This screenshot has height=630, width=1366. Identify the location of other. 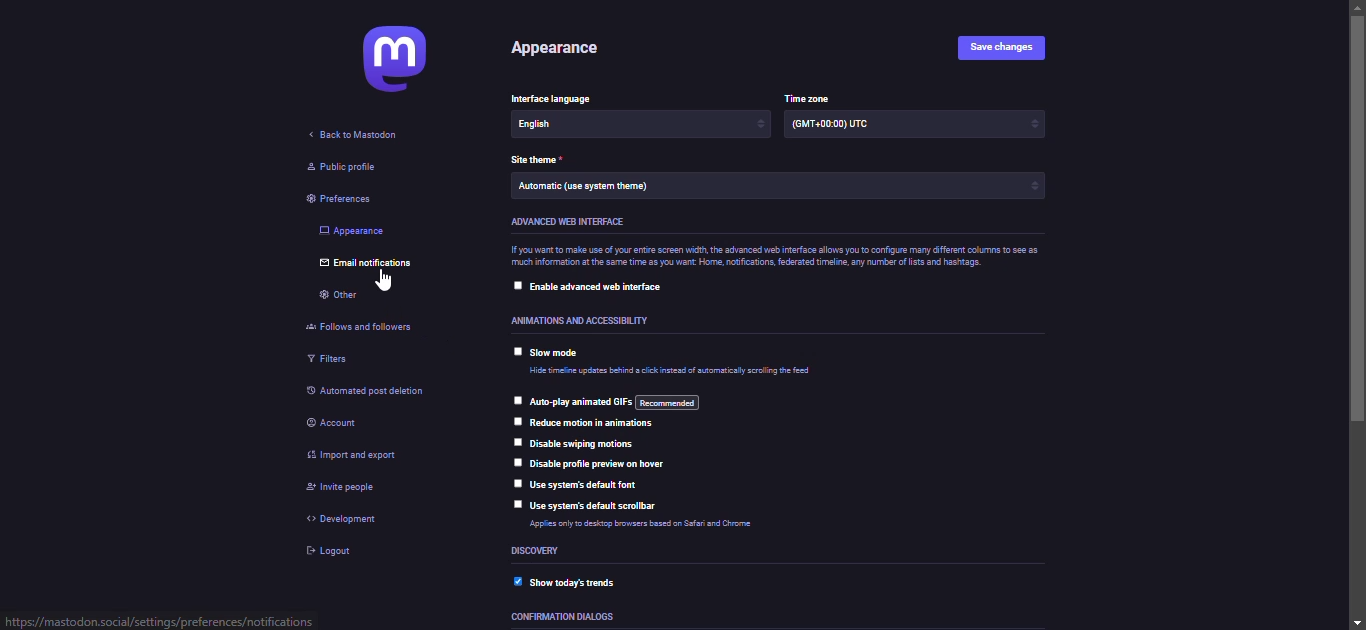
(342, 296).